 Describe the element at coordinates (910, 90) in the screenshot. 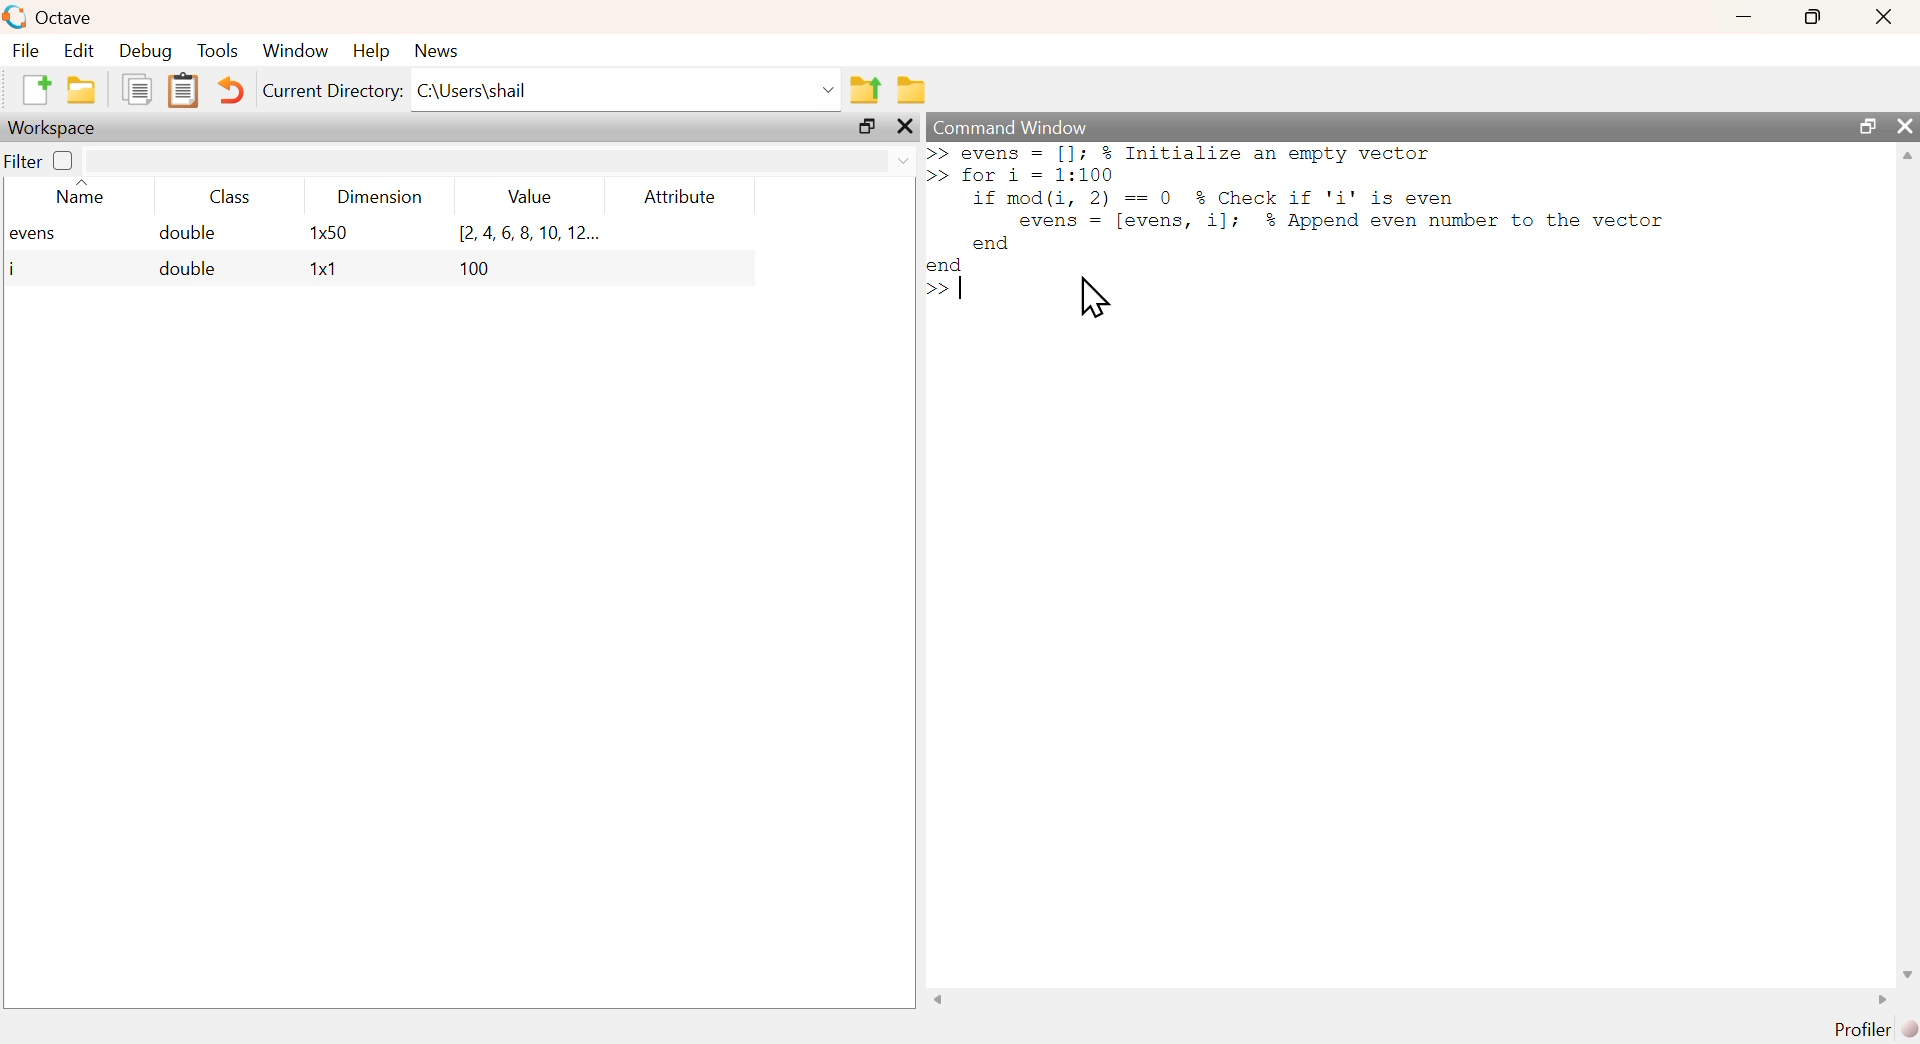

I see `browse directories` at that location.